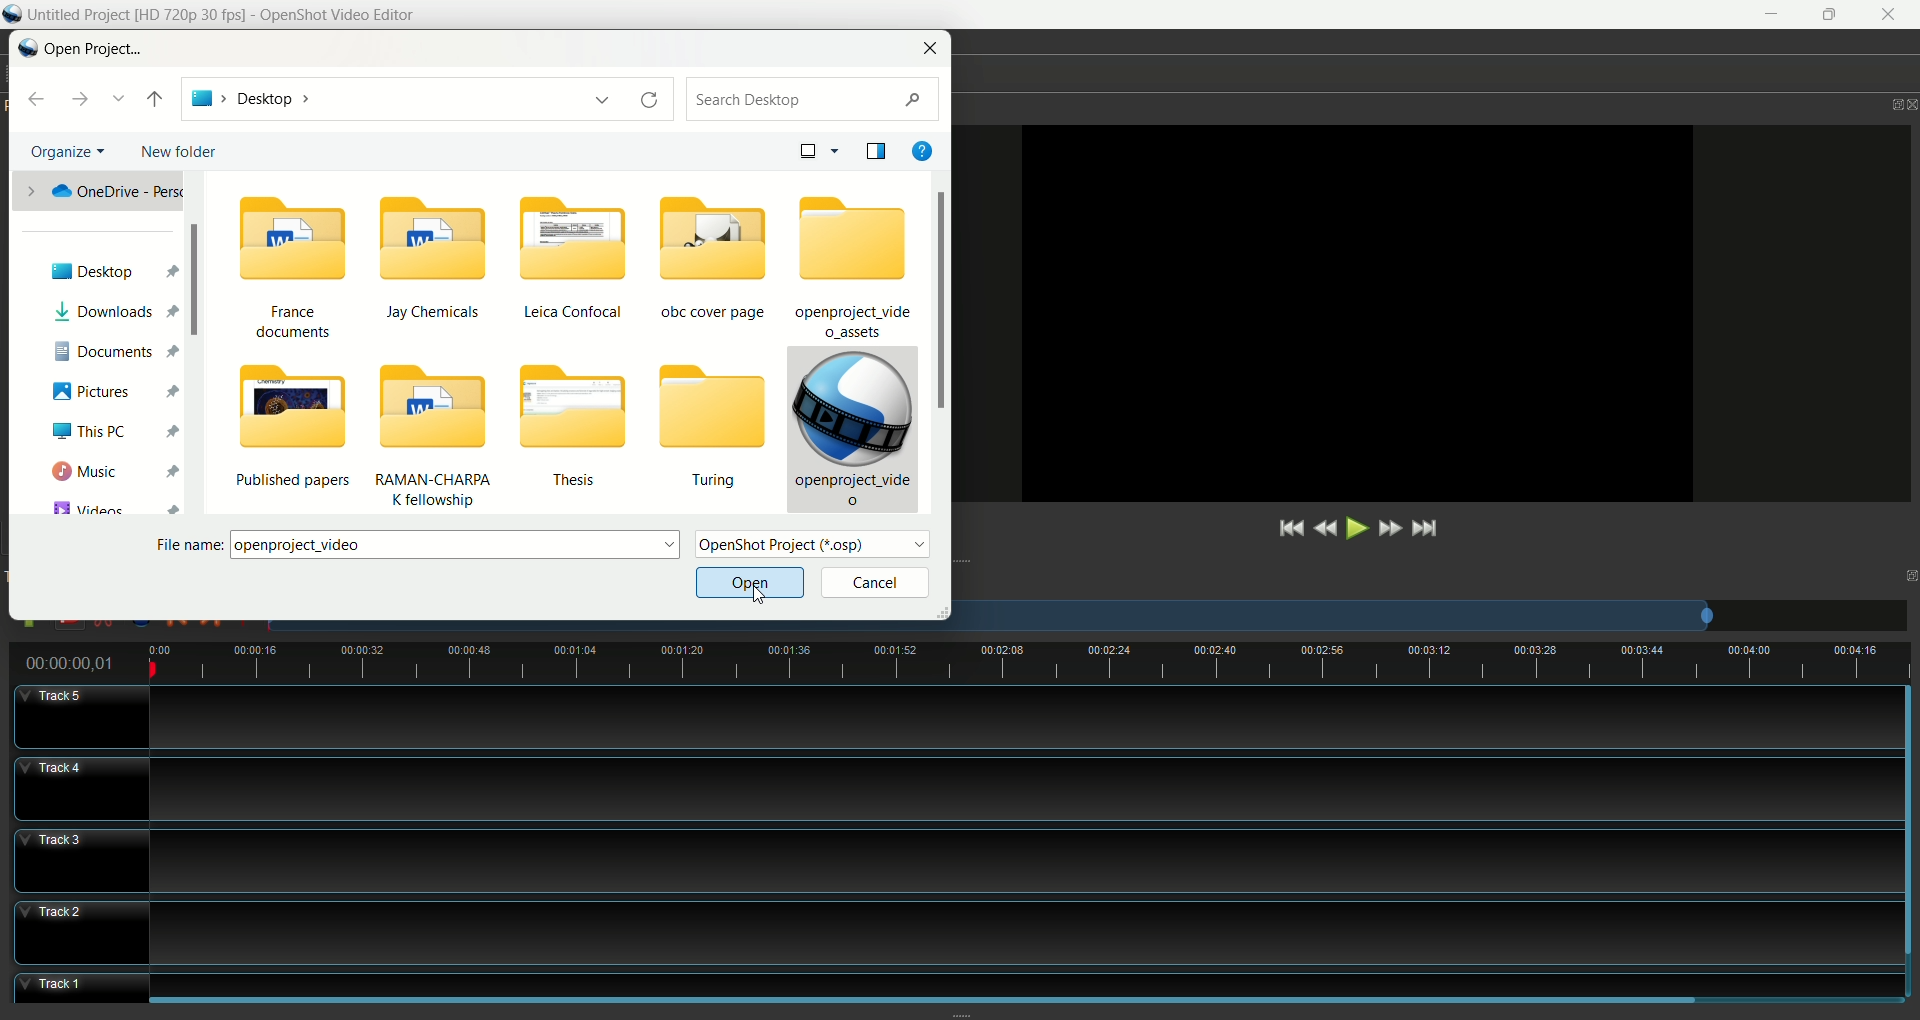  I want to click on openproject vide
0_assets, so click(854, 267).